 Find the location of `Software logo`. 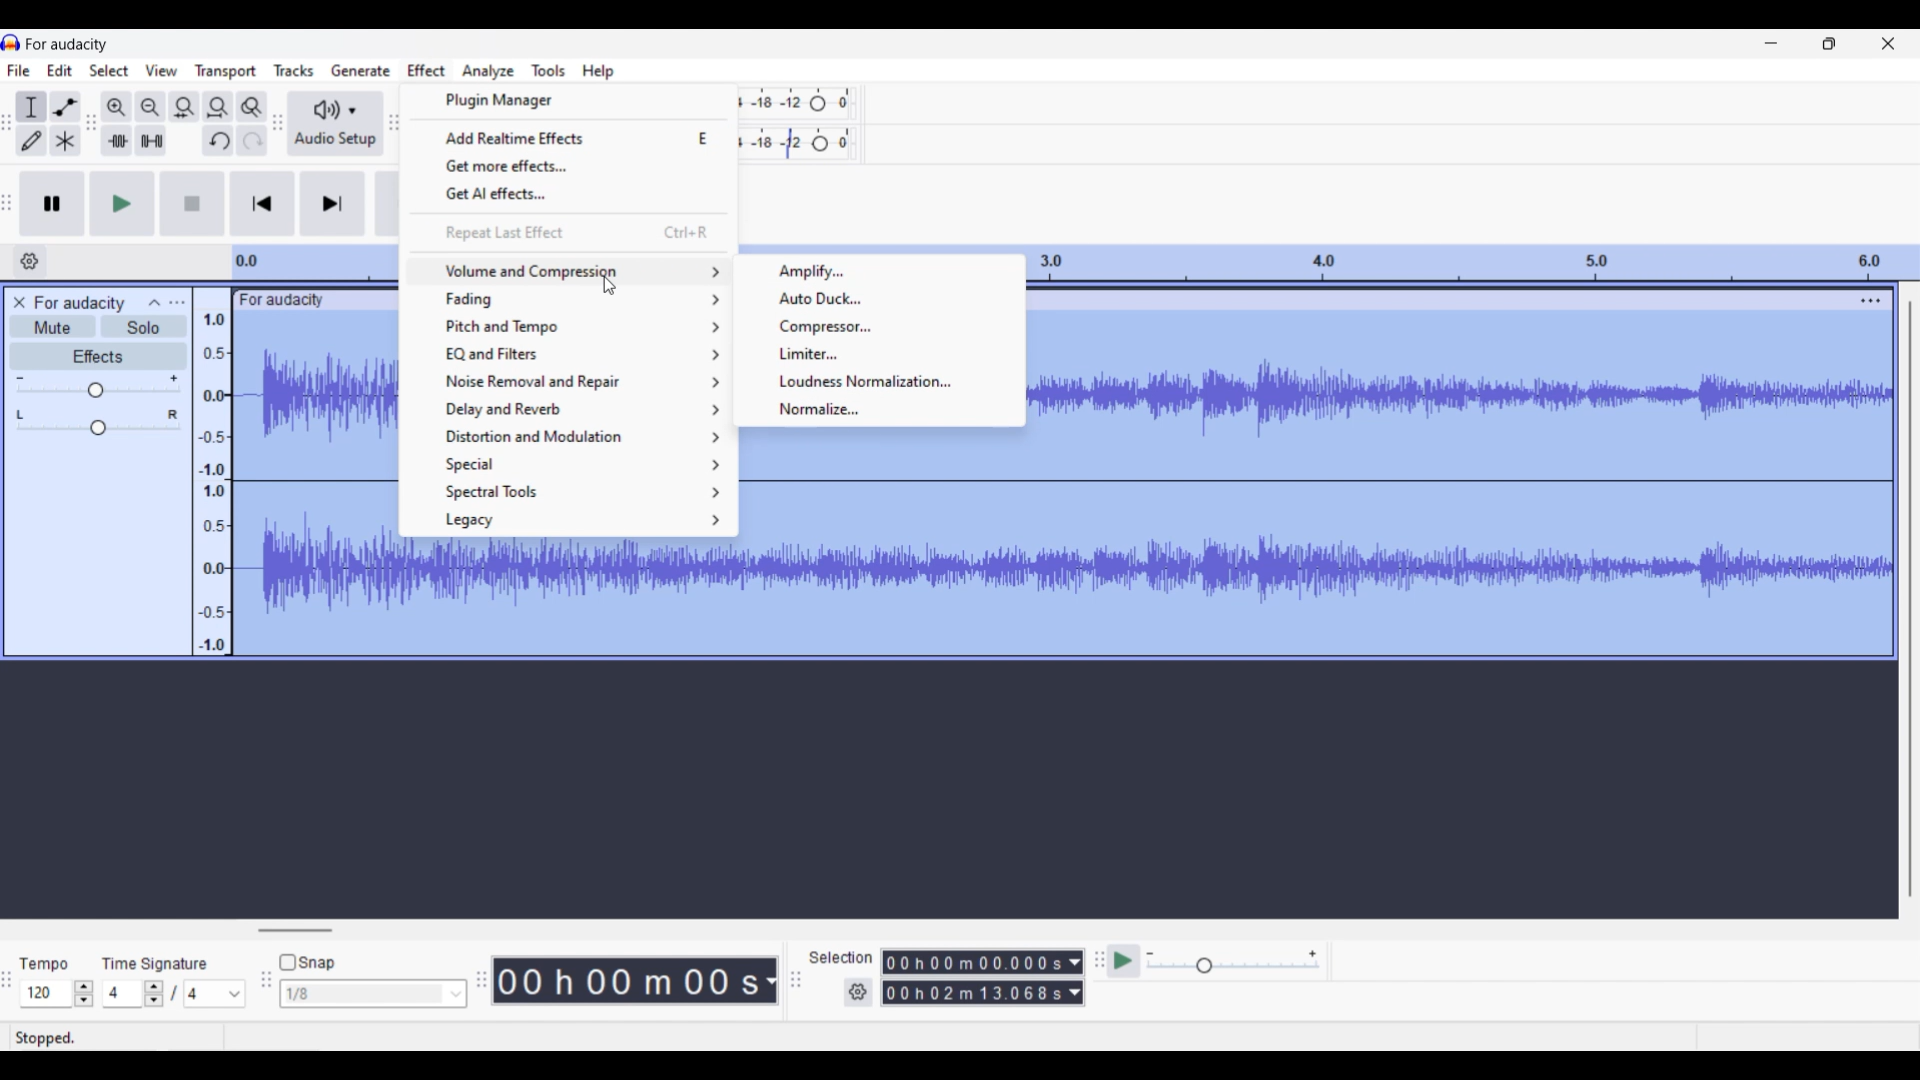

Software logo is located at coordinates (11, 43).